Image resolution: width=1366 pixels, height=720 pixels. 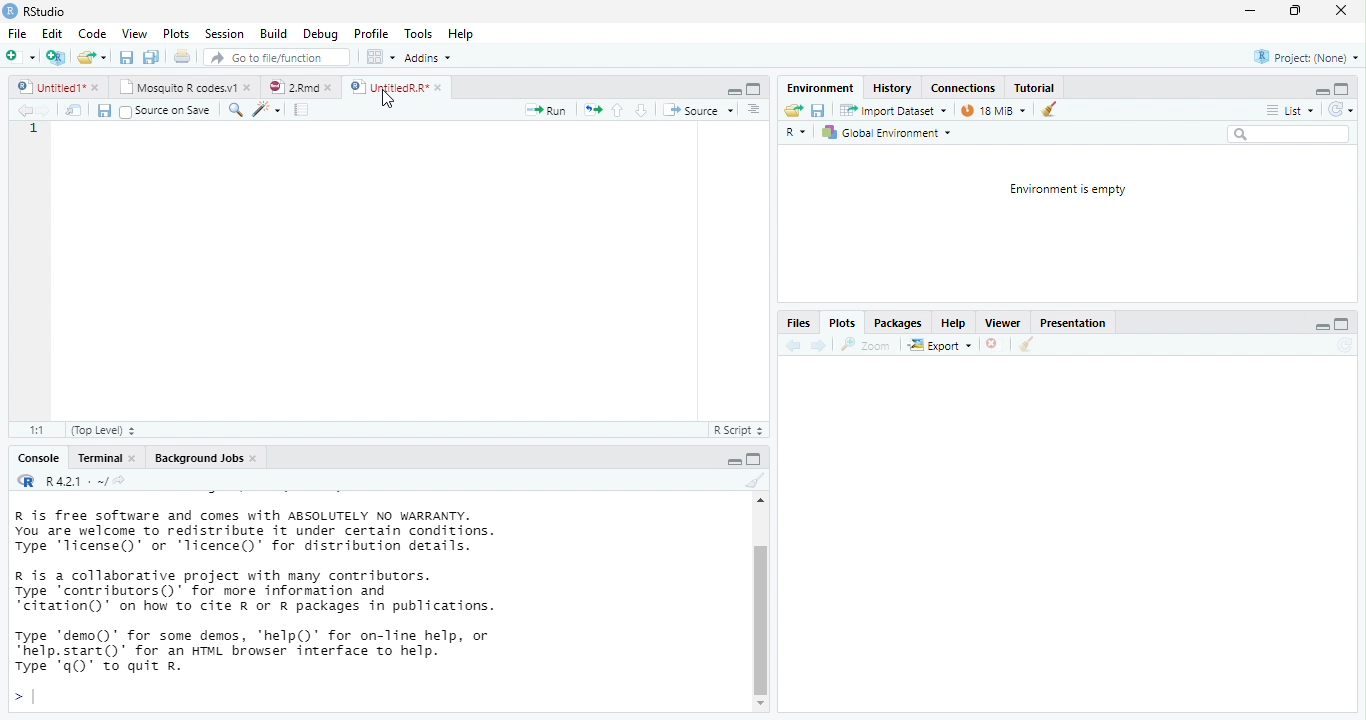 I want to click on zoom, so click(x=869, y=345).